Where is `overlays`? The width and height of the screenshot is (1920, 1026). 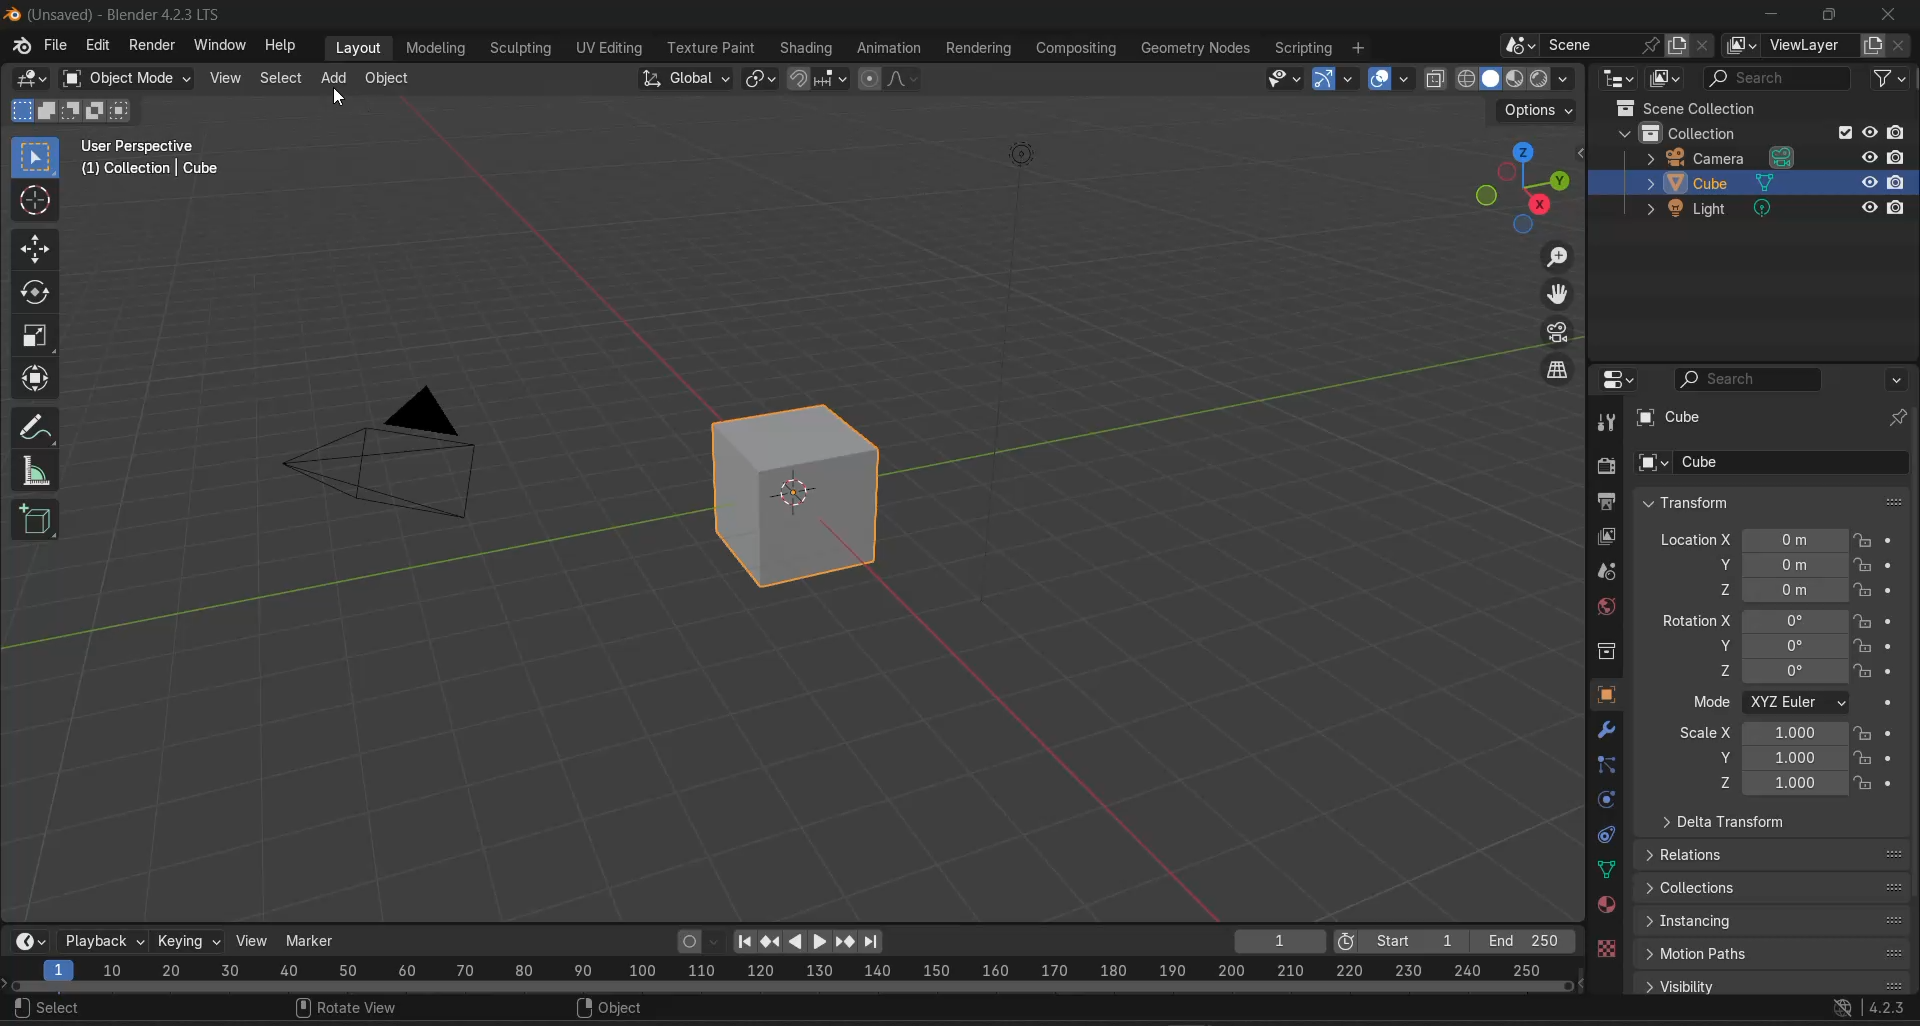
overlays is located at coordinates (1411, 78).